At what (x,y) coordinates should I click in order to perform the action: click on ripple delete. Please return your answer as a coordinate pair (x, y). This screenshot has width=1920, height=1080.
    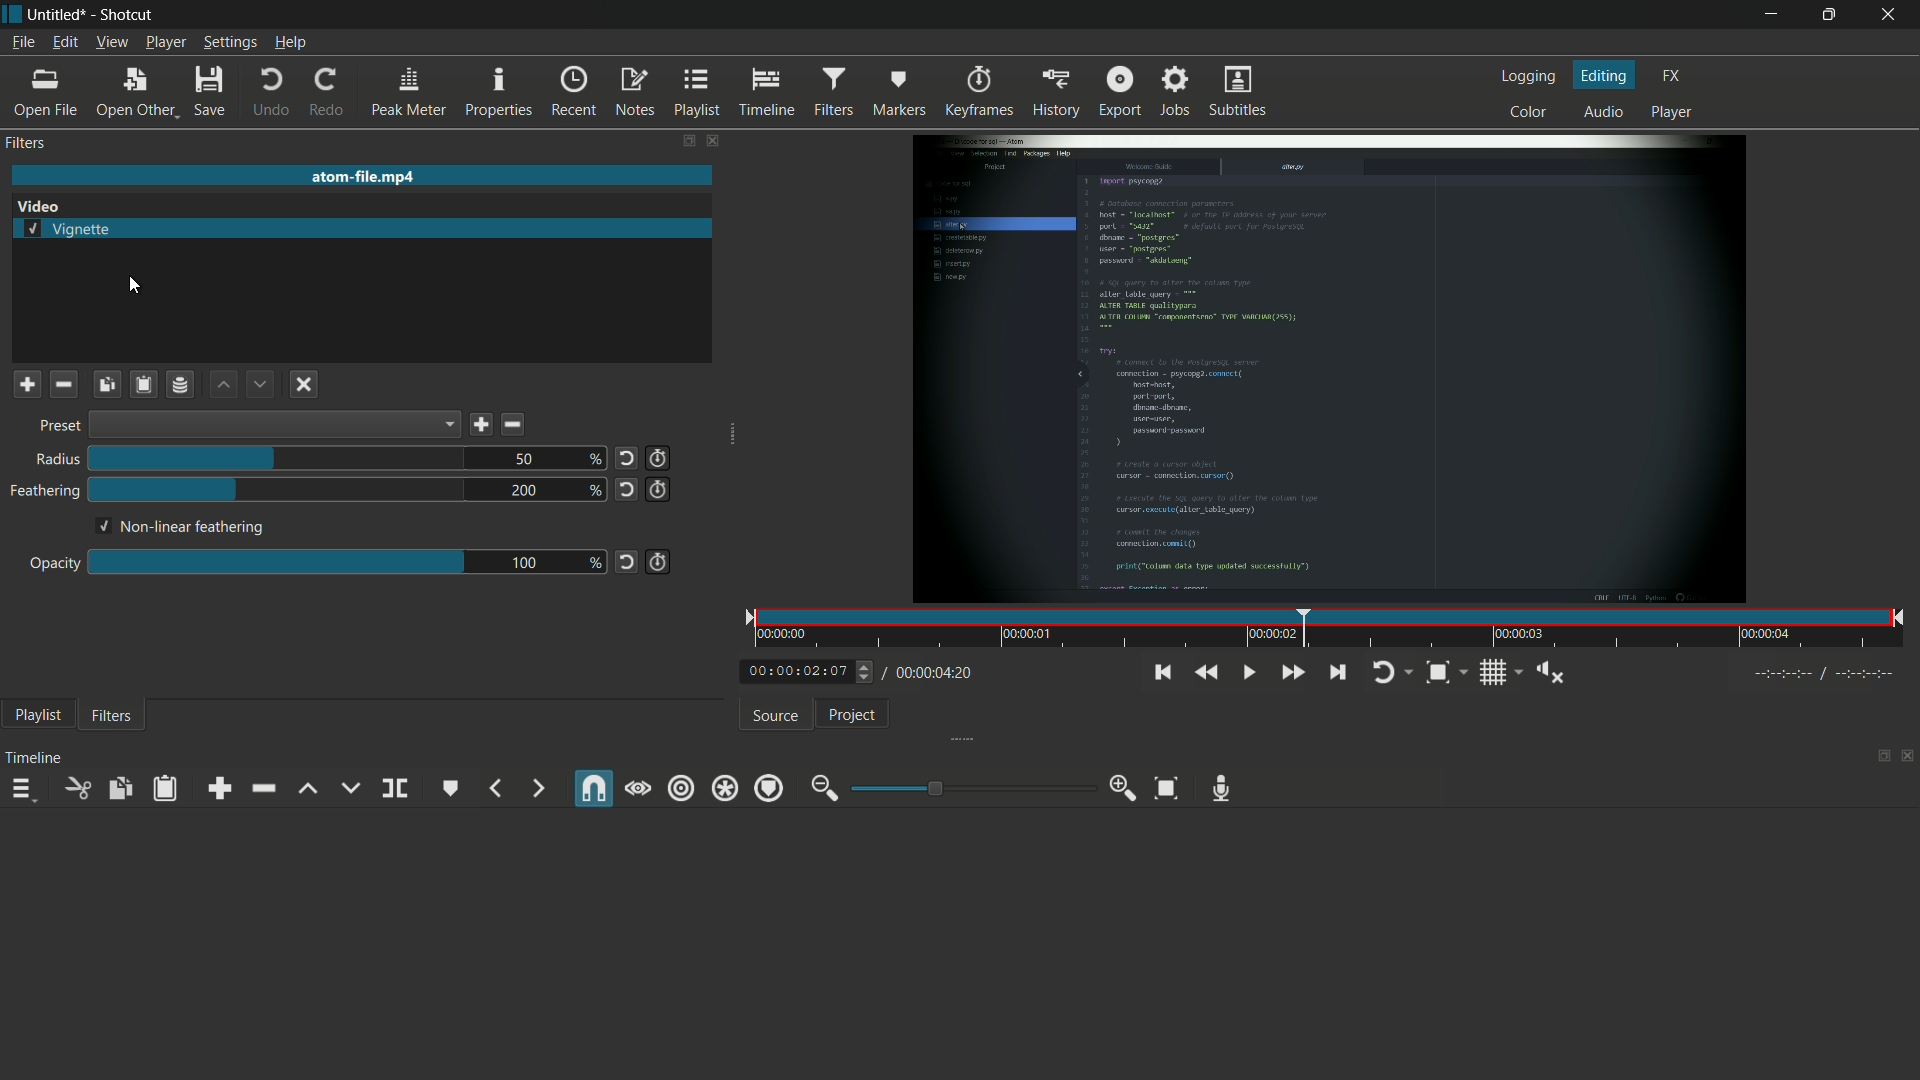
    Looking at the image, I should click on (262, 788).